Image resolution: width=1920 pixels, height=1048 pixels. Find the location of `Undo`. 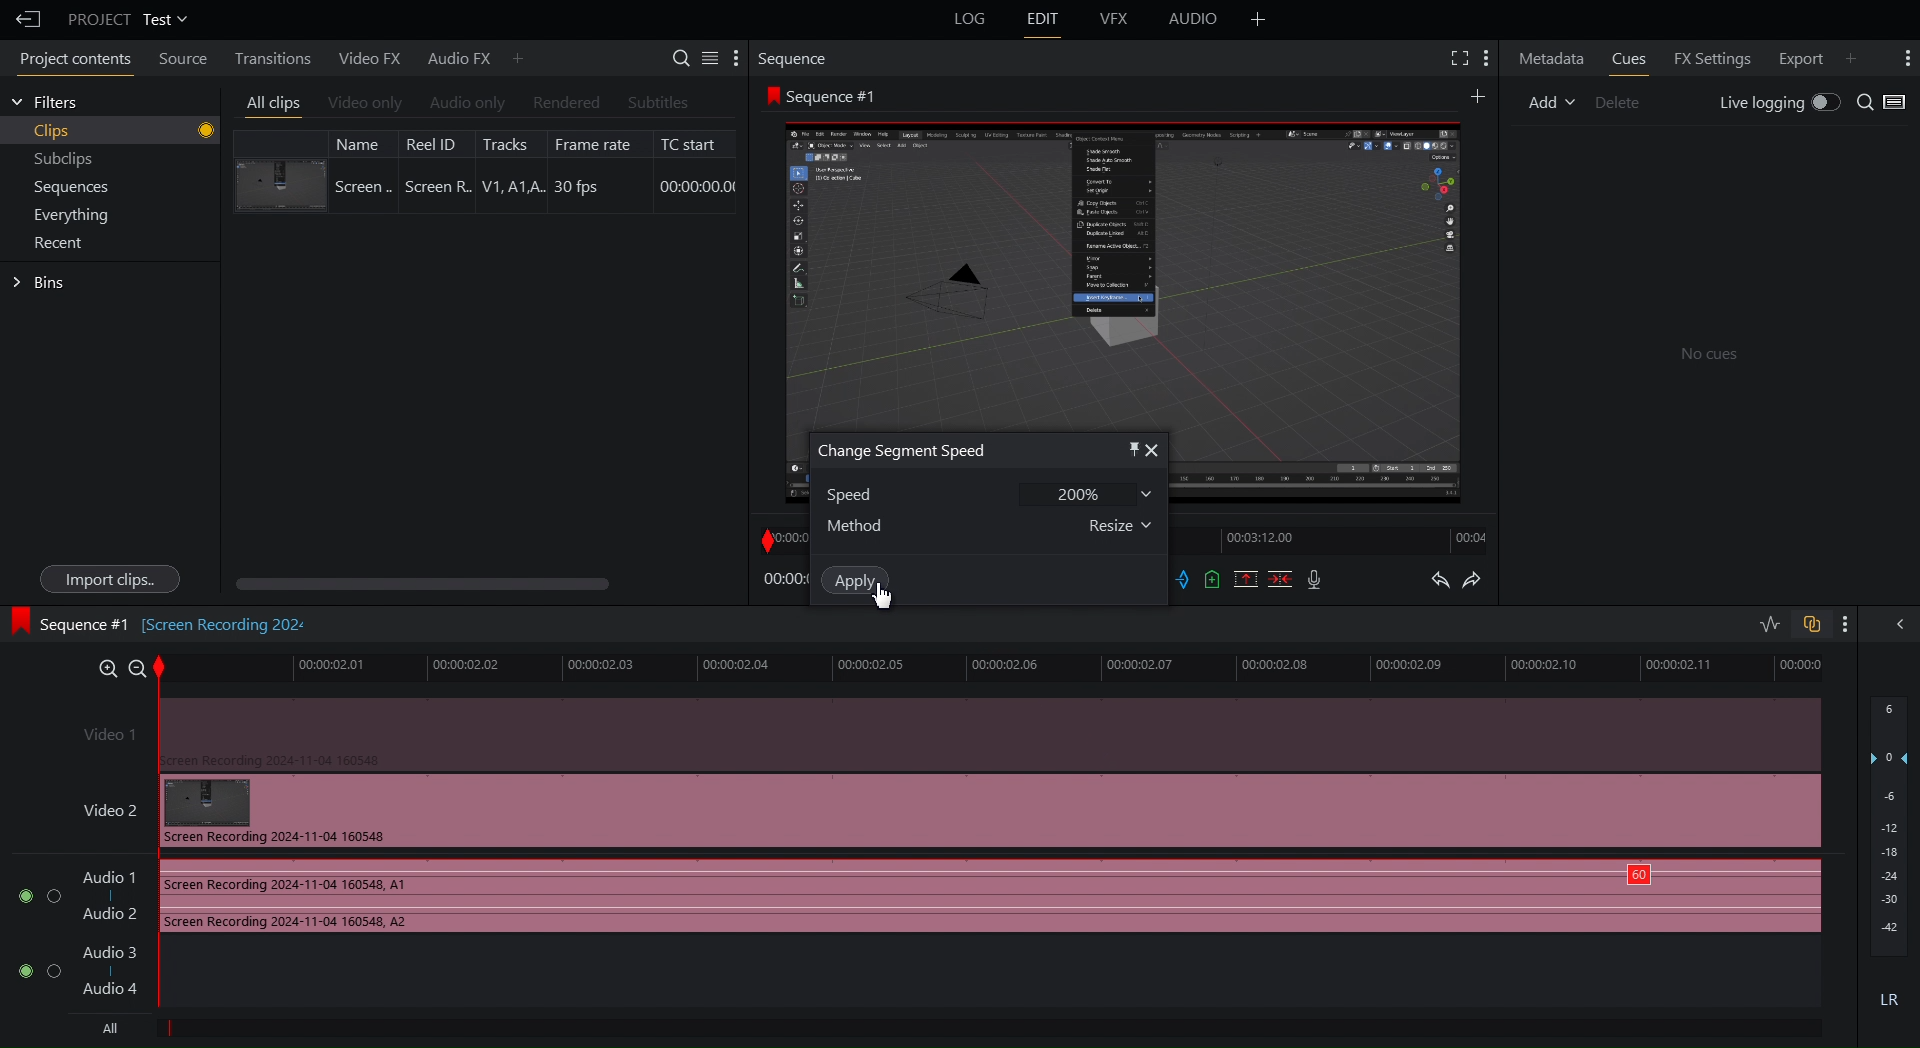

Undo is located at coordinates (1439, 582).